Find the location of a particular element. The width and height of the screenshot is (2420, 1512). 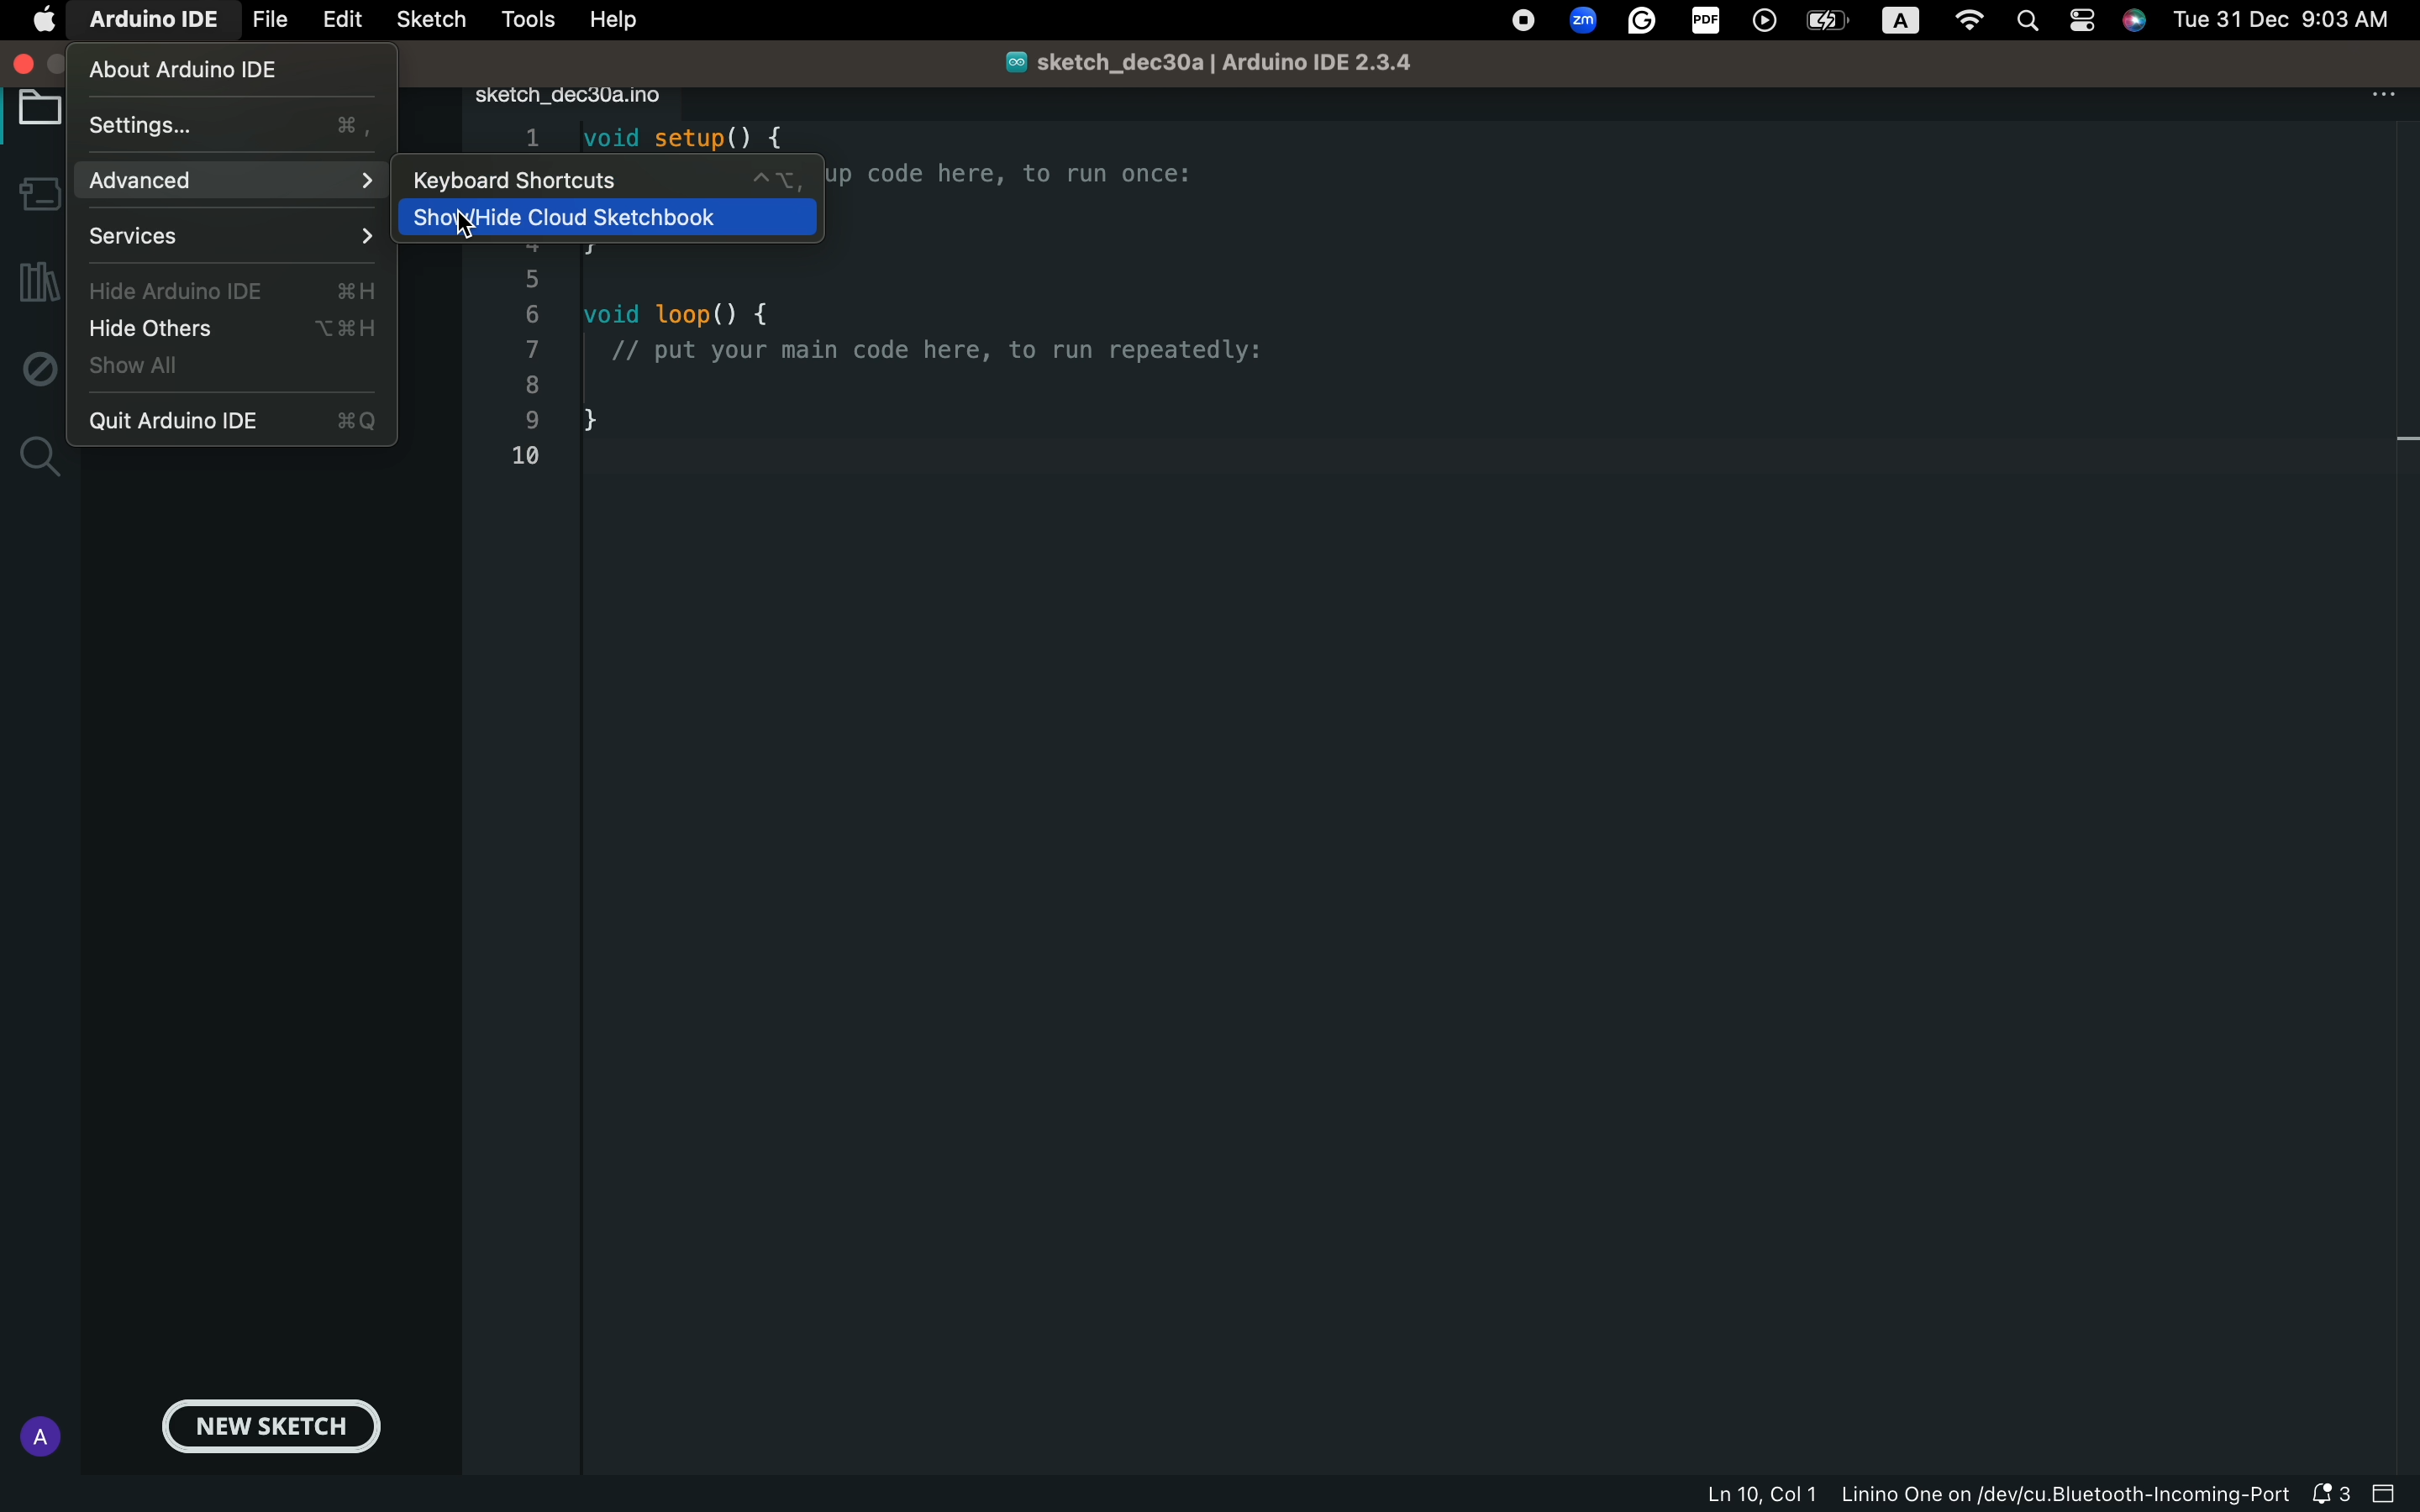

file tab is located at coordinates (602, 96).